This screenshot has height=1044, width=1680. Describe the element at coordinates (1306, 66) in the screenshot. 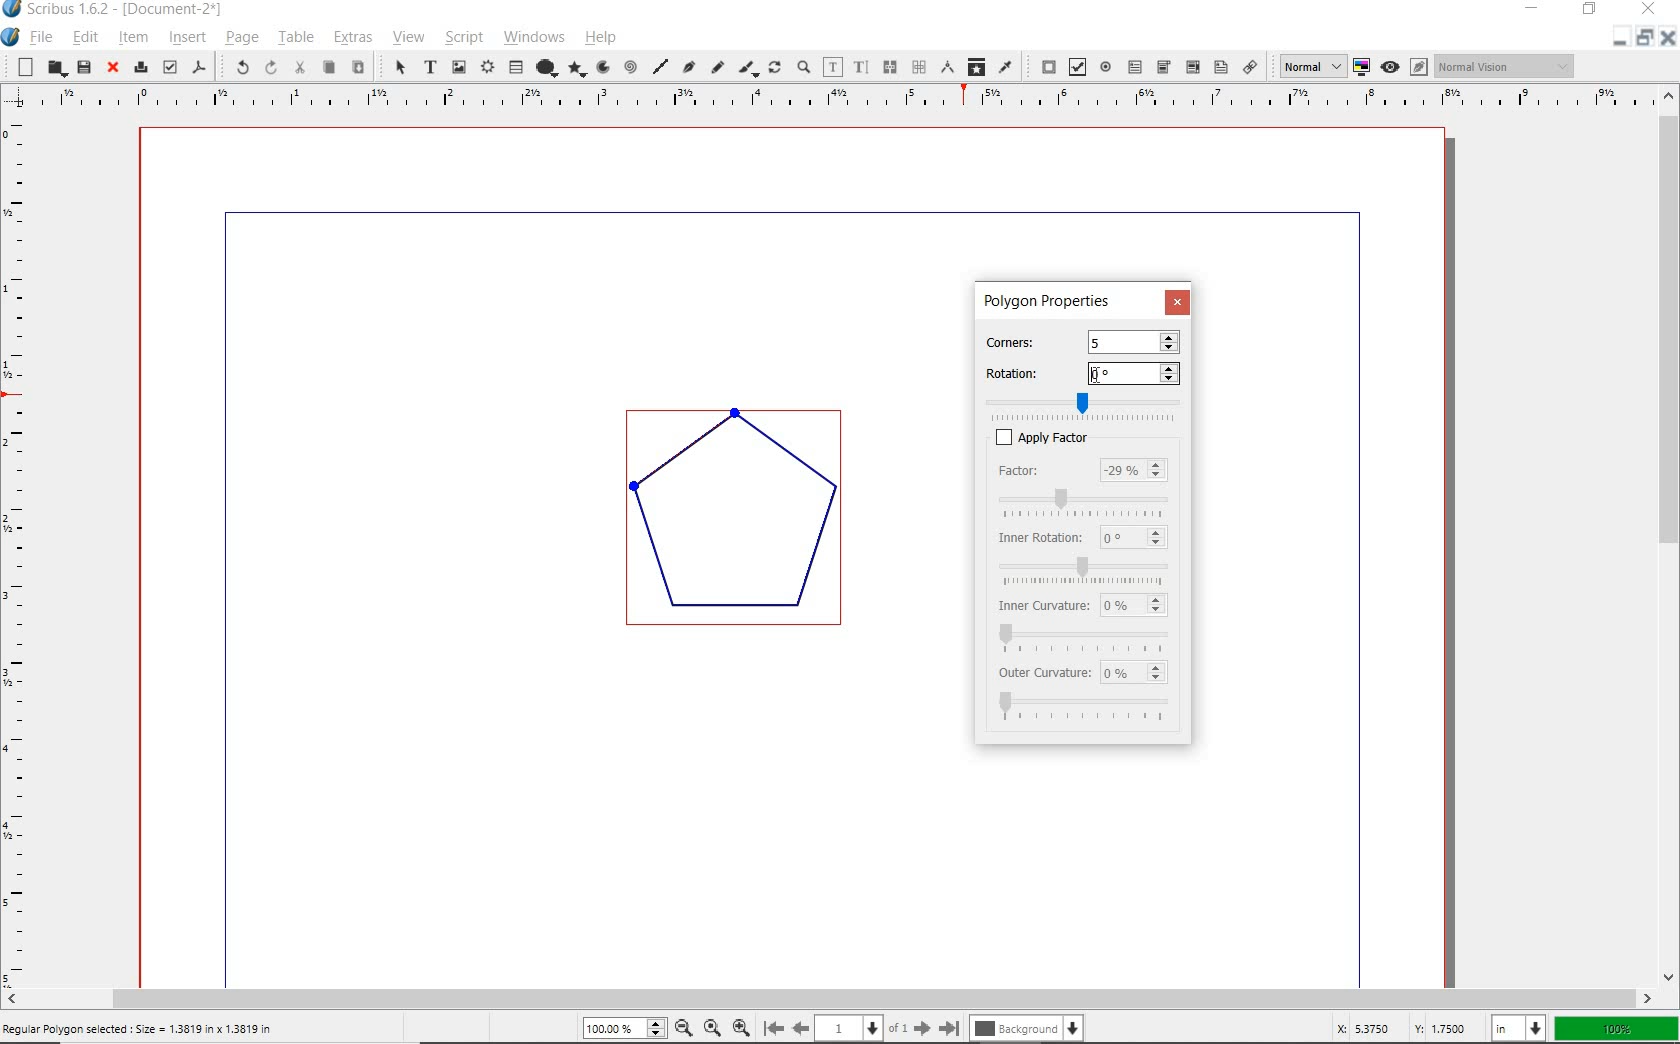

I see `select image preview quality` at that location.